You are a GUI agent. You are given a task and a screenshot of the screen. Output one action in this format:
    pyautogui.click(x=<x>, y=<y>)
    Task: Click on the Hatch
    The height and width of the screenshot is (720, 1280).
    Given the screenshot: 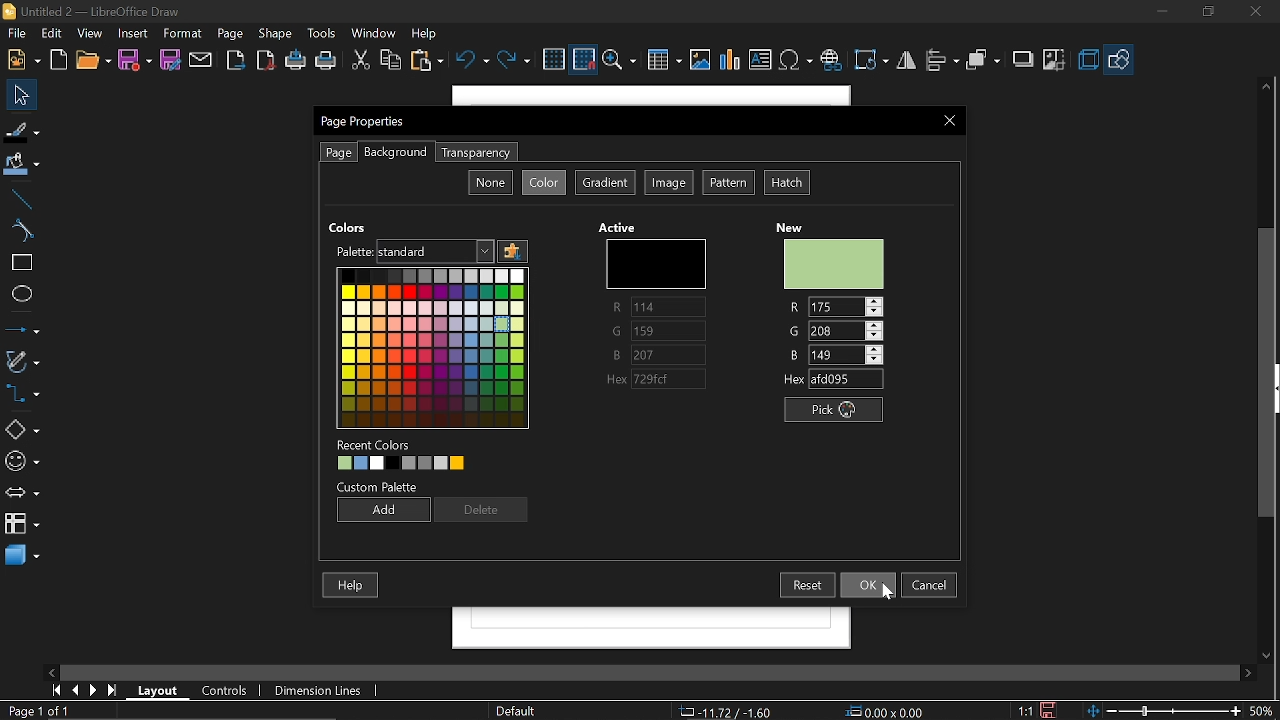 What is the action you would take?
    pyautogui.click(x=786, y=182)
    